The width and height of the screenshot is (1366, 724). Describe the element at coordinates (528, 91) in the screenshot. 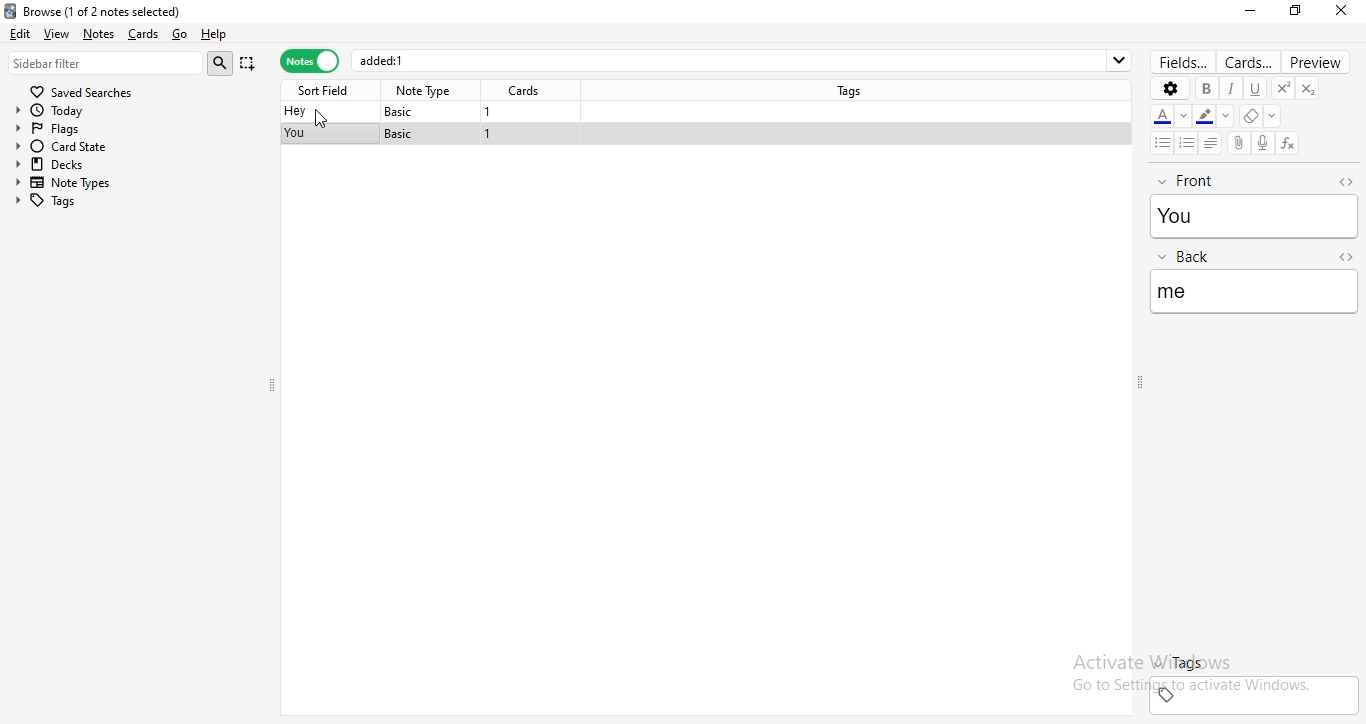

I see `cards` at that location.